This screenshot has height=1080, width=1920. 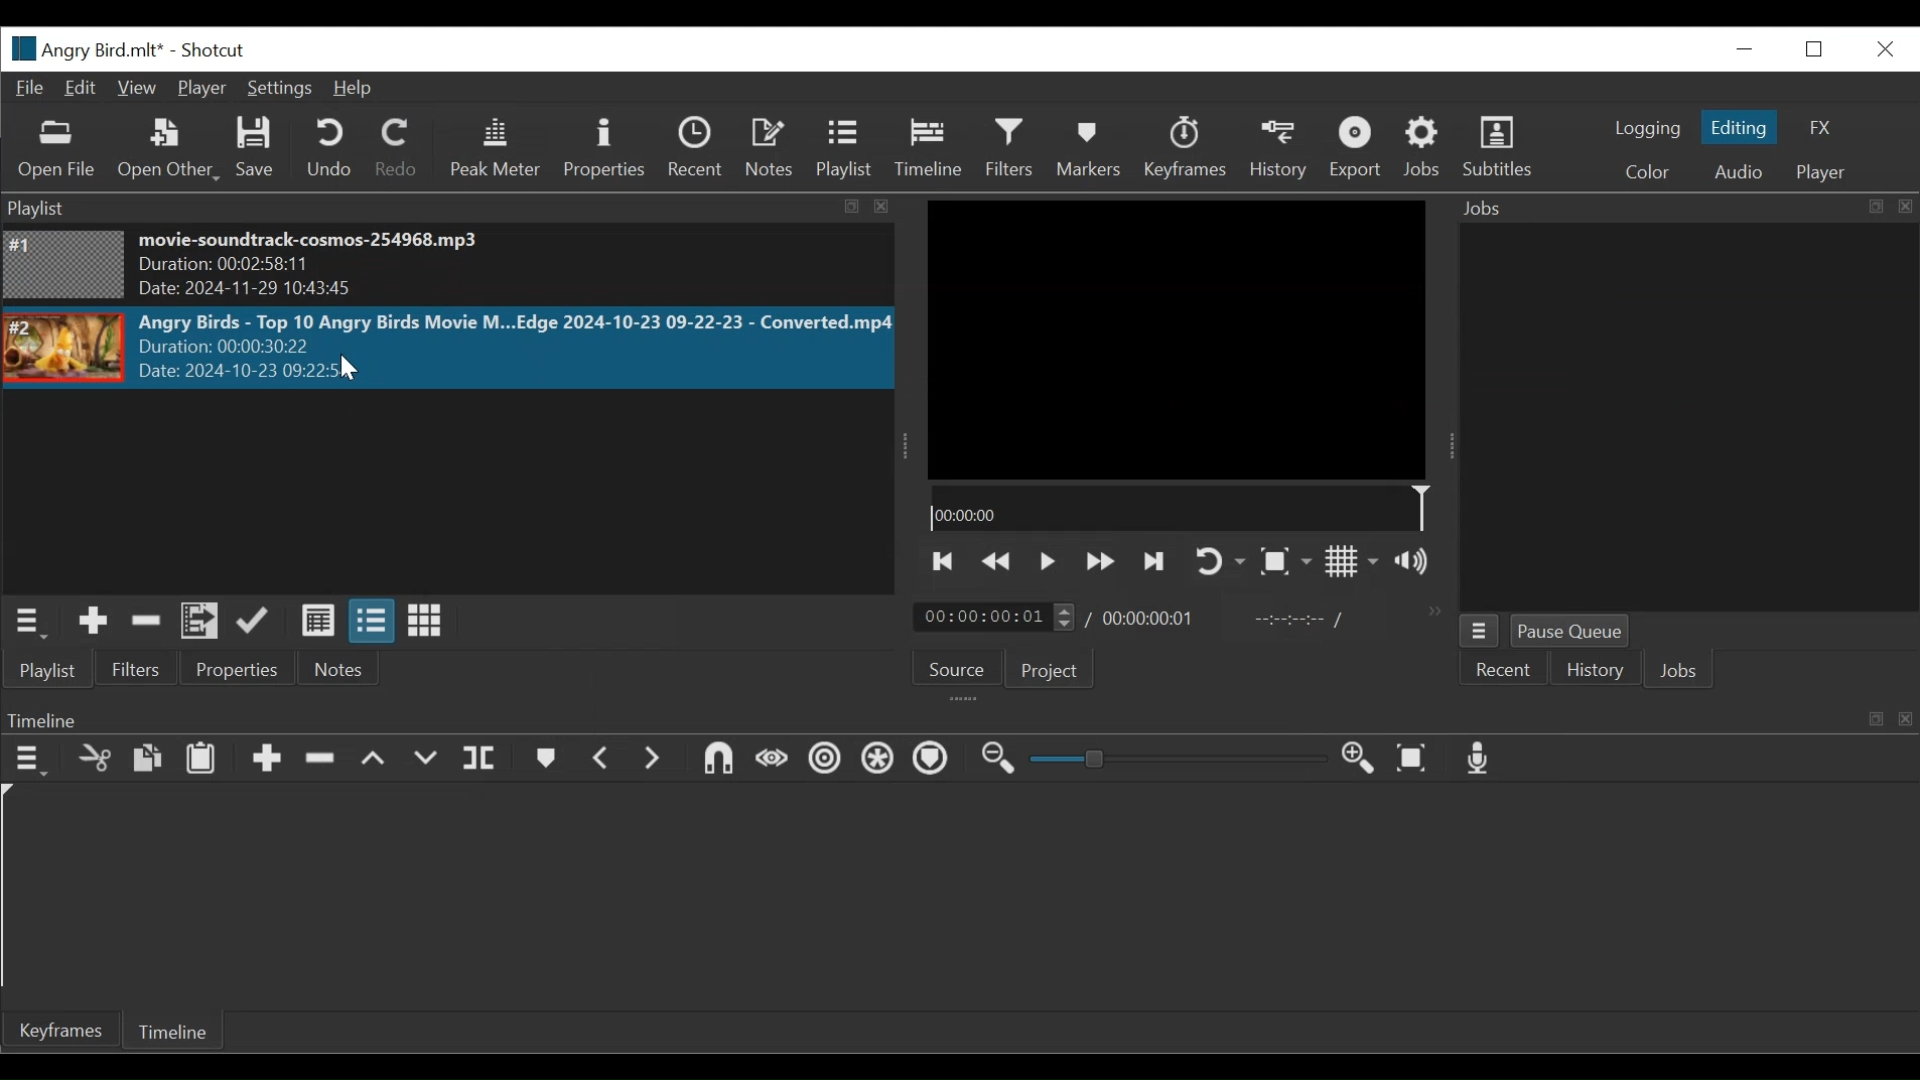 What do you see at coordinates (351, 89) in the screenshot?
I see `Help` at bounding box center [351, 89].